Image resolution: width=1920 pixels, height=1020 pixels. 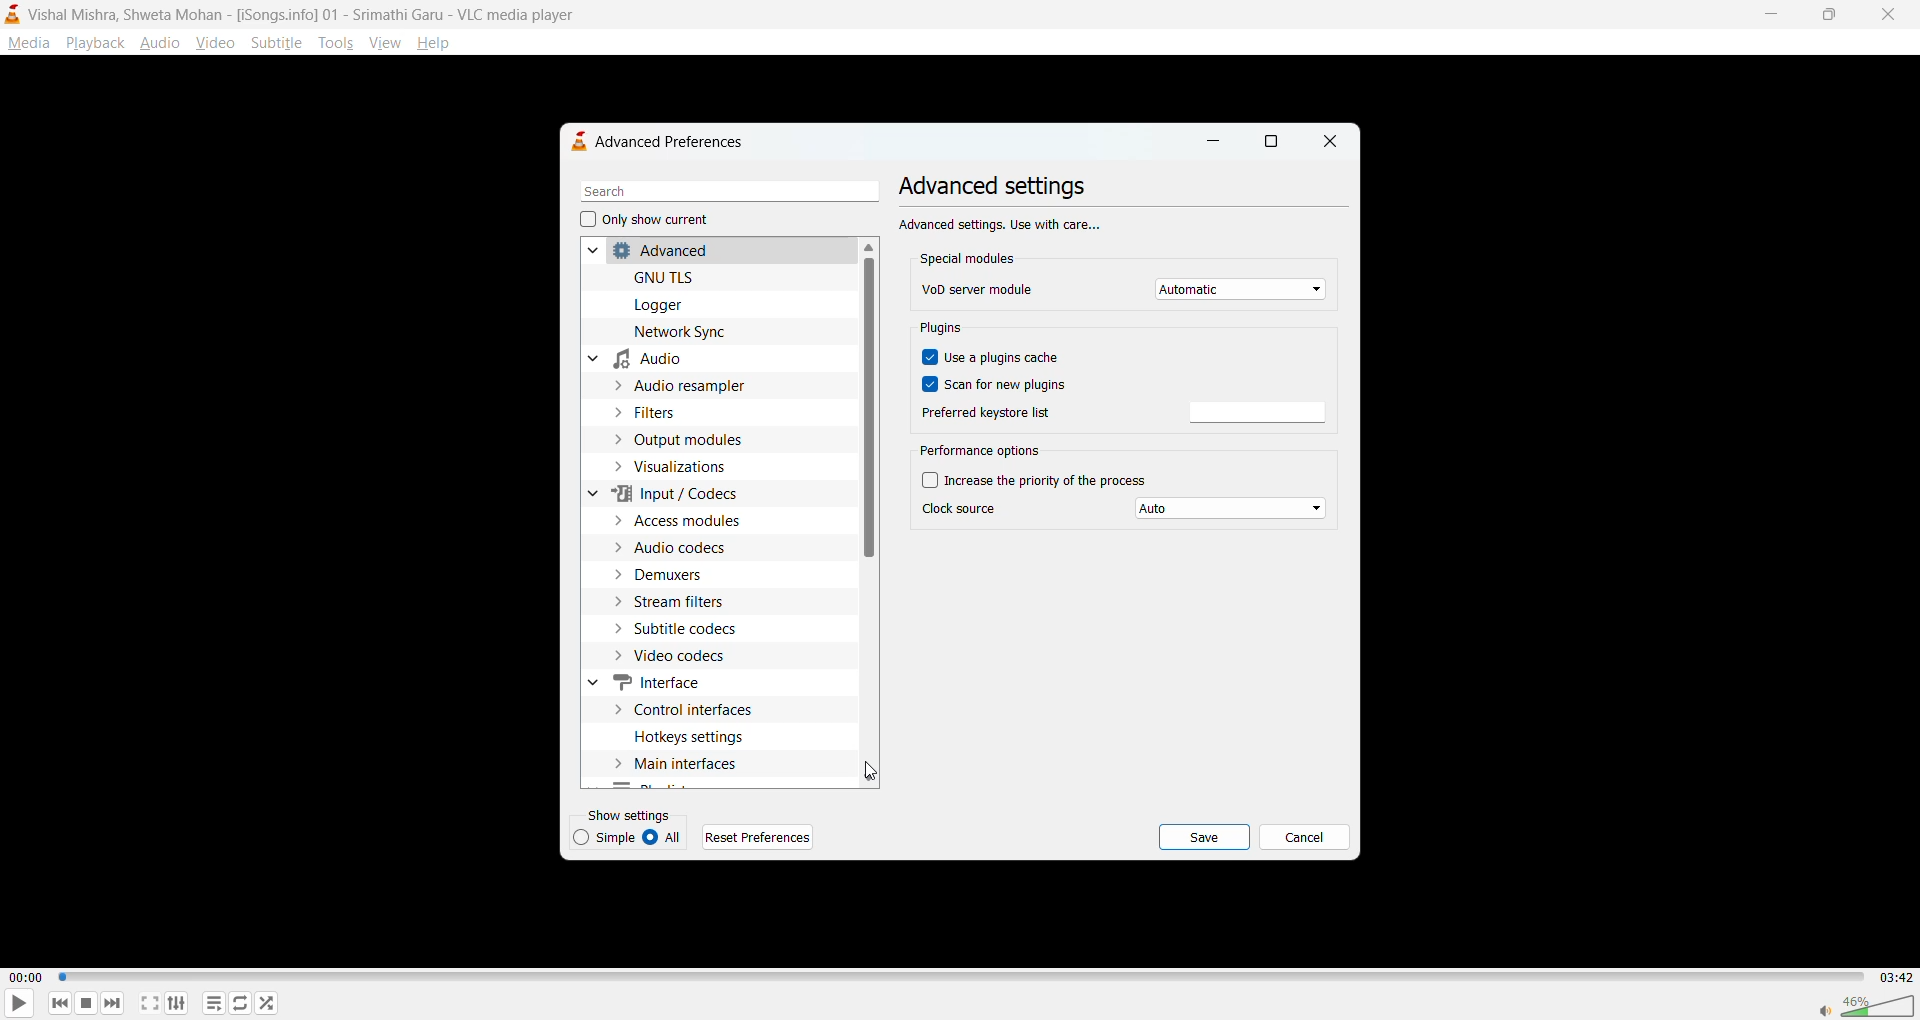 I want to click on next, so click(x=111, y=1000).